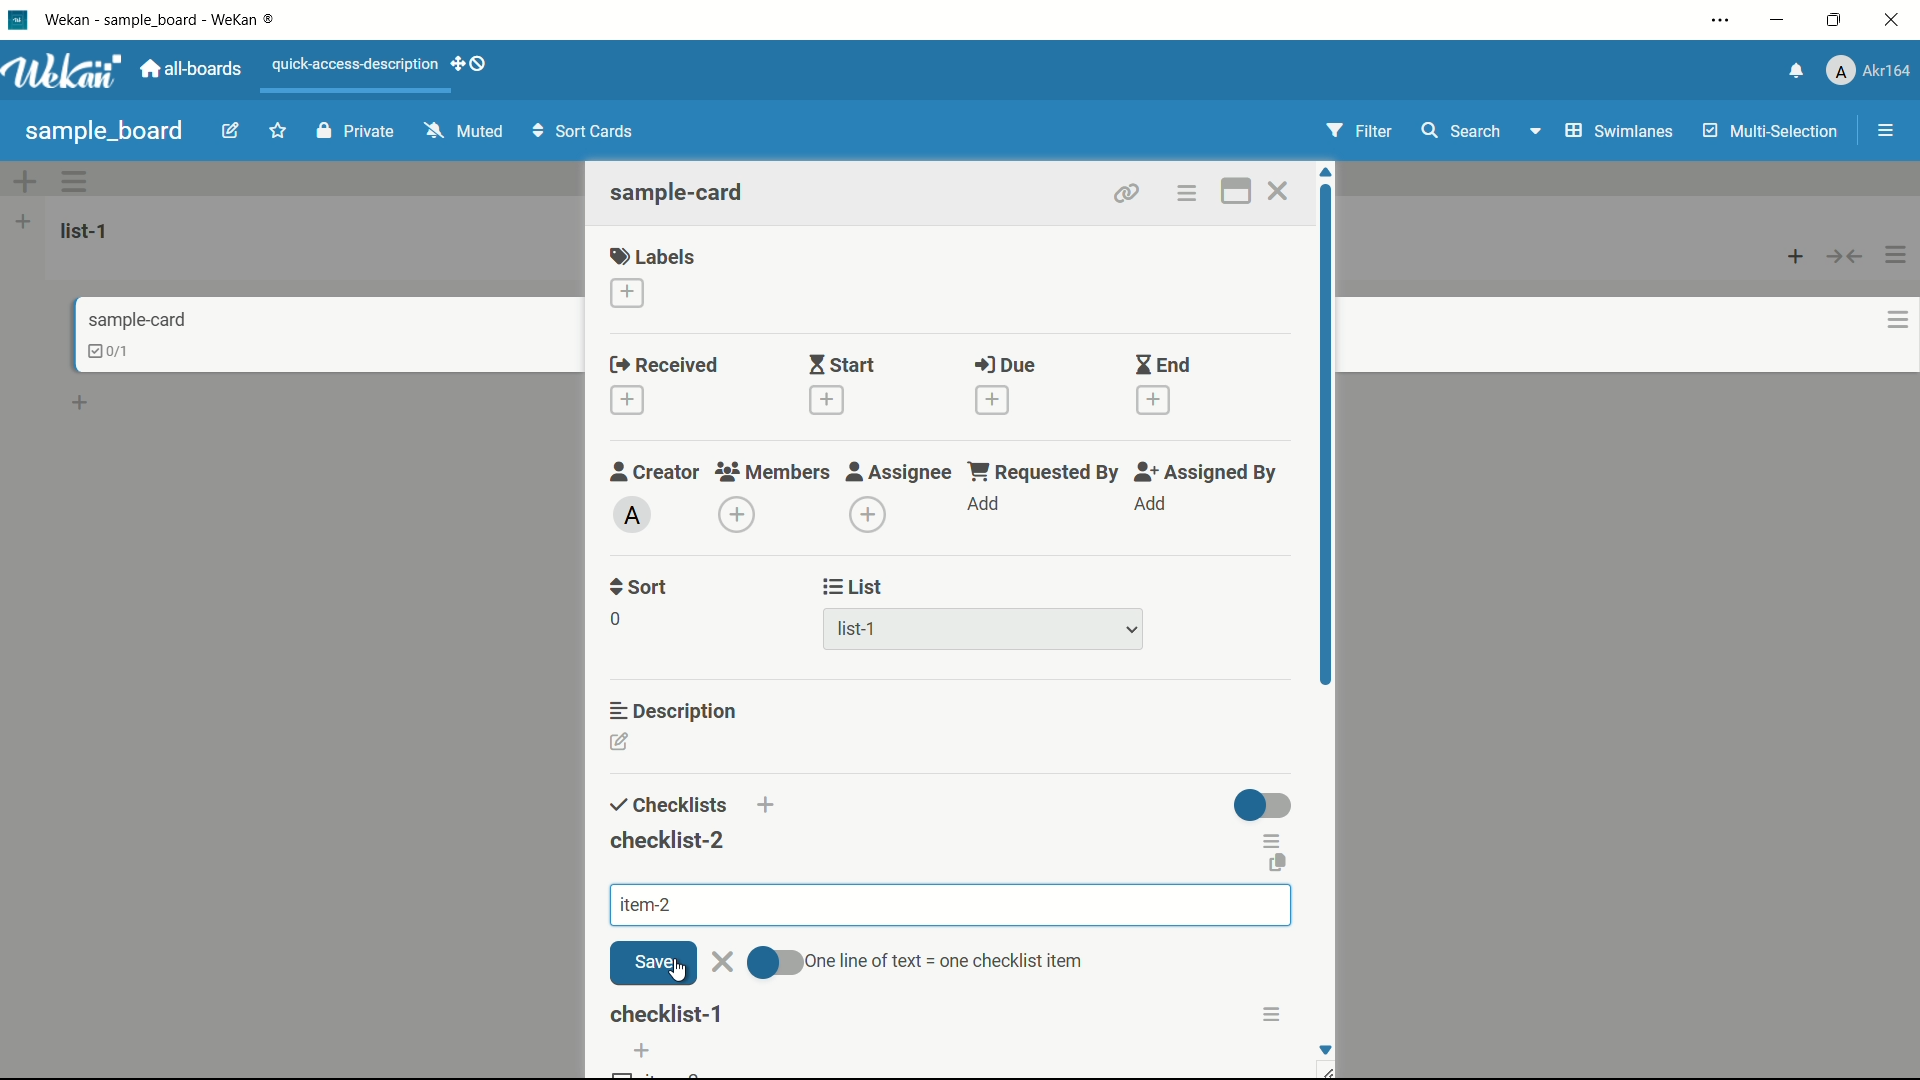  I want to click on admin, so click(633, 515).